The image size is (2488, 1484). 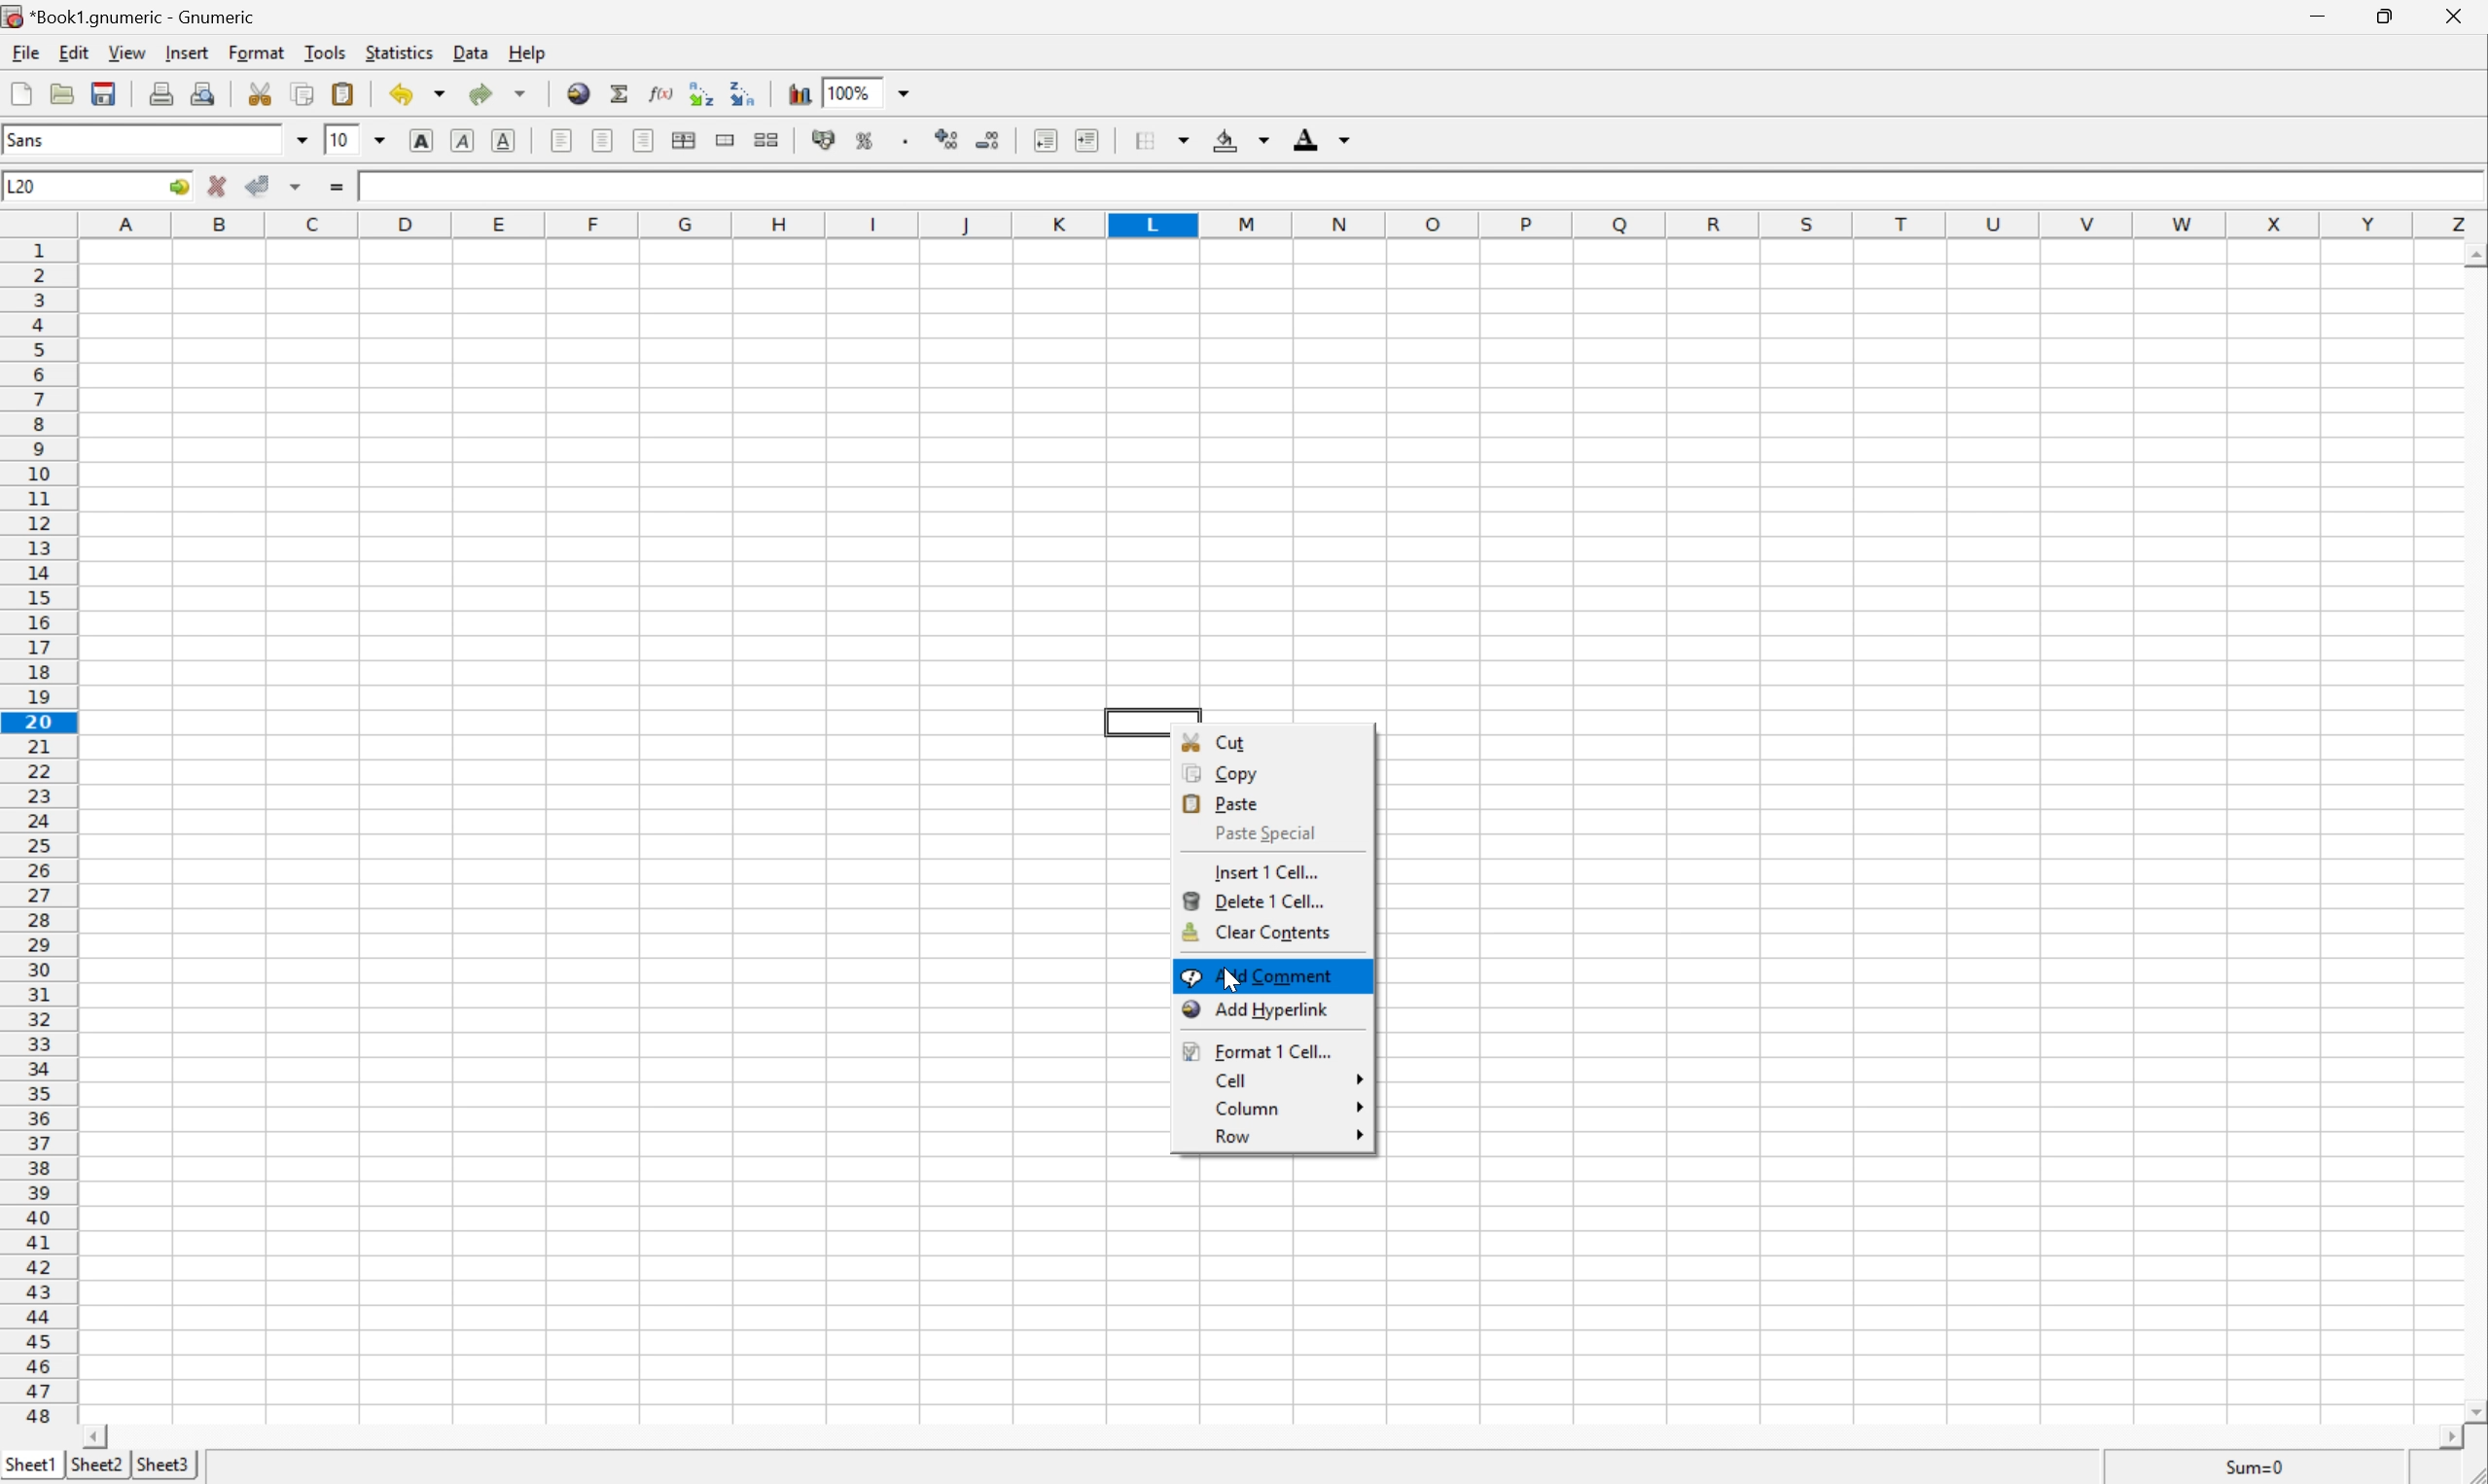 What do you see at coordinates (1255, 1010) in the screenshot?
I see `Add Hyperlink` at bounding box center [1255, 1010].